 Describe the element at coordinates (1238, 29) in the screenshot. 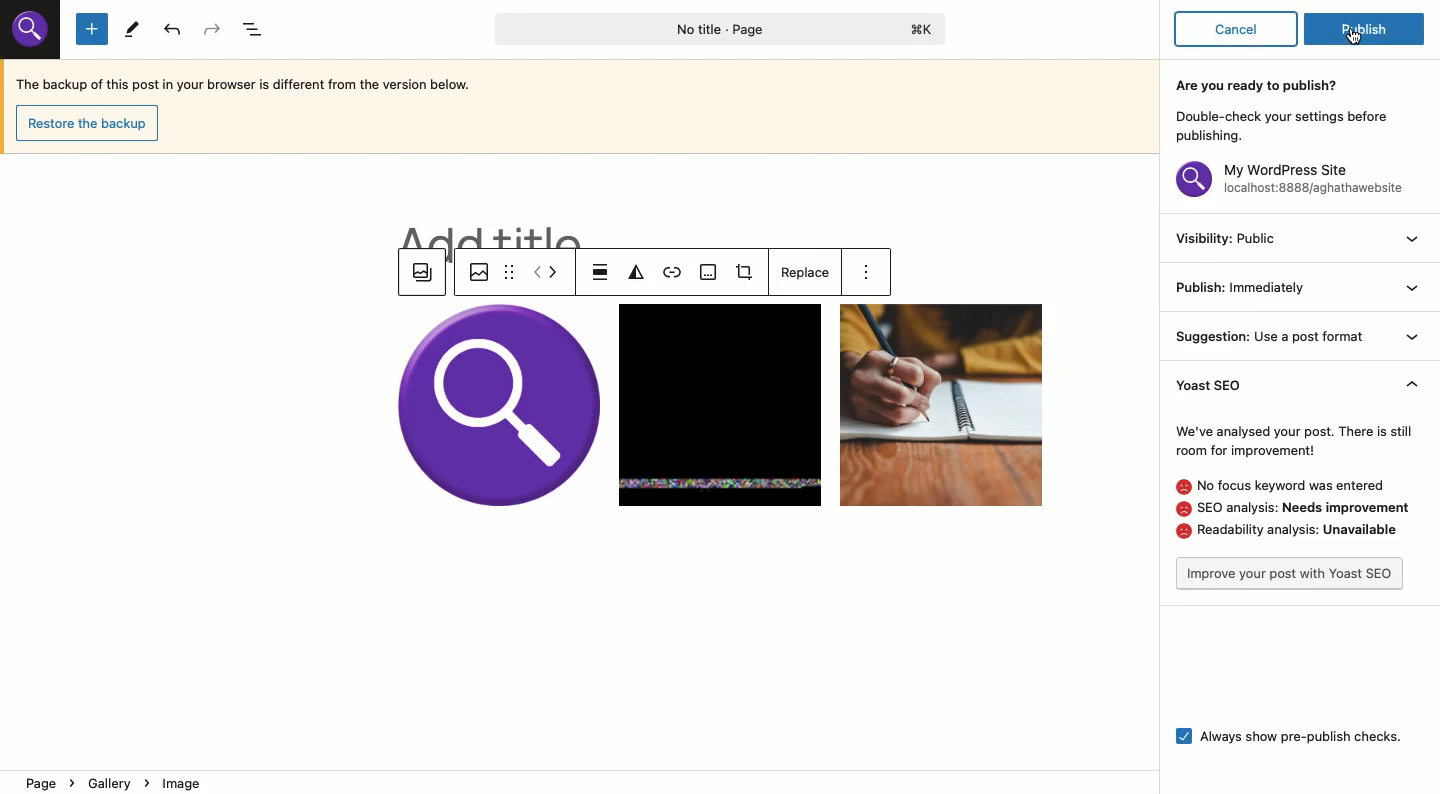

I see `Cancel` at that location.